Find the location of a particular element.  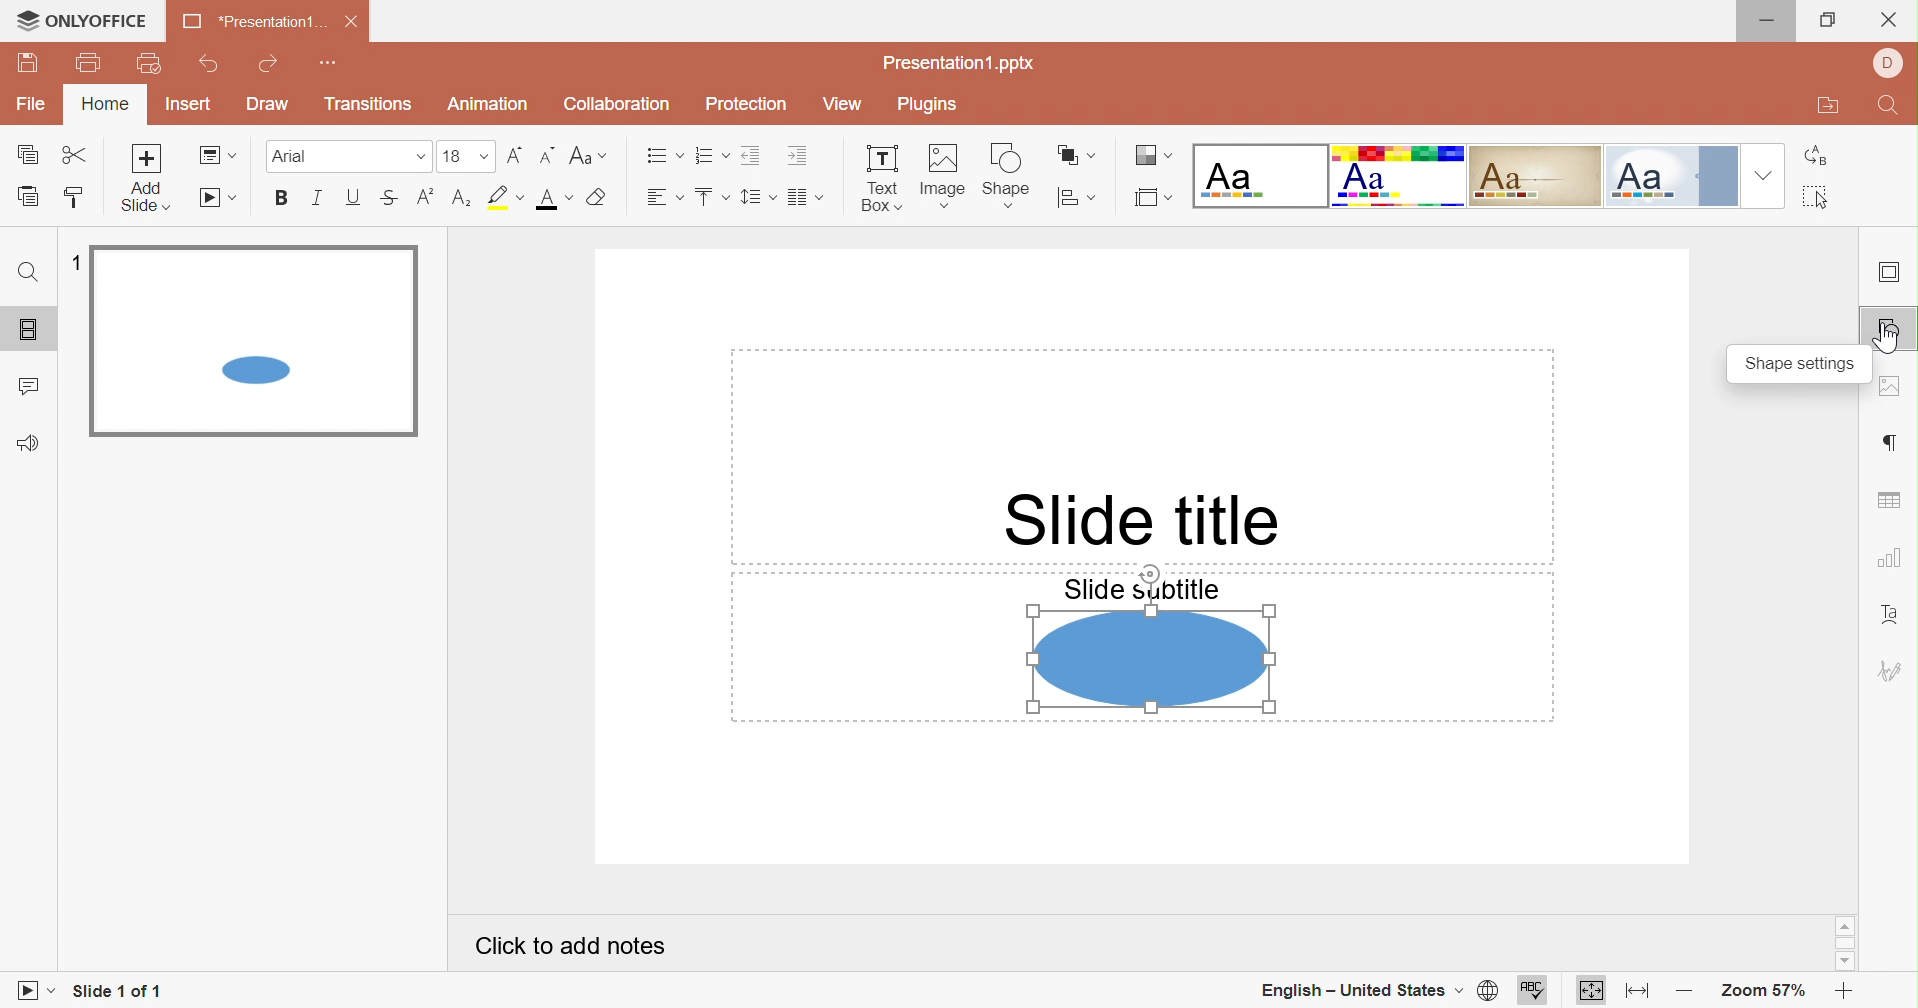

Blank is located at coordinates (1258, 175).